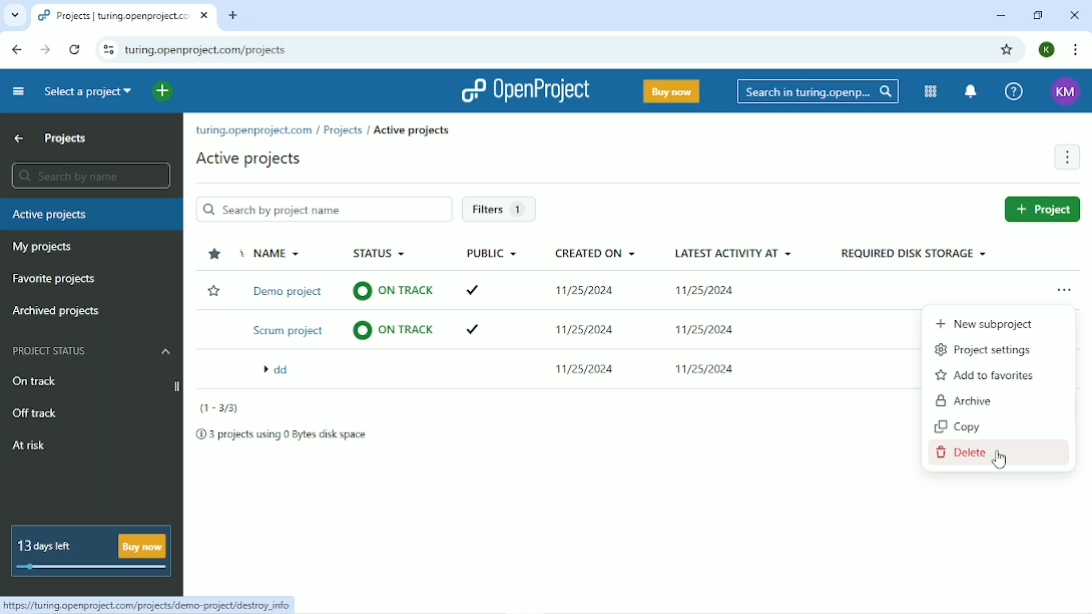 The width and height of the screenshot is (1092, 614). I want to click on At risk, so click(28, 447).